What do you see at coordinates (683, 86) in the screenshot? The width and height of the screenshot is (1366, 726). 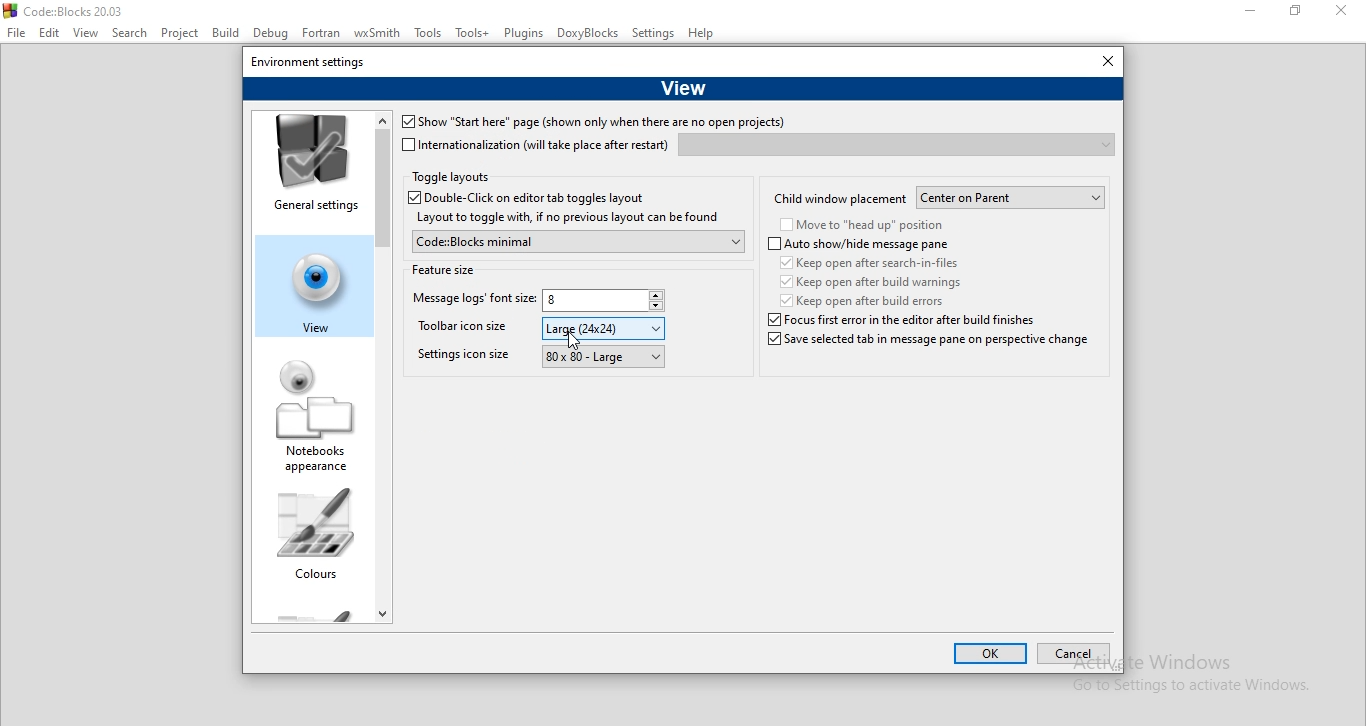 I see `View` at bounding box center [683, 86].